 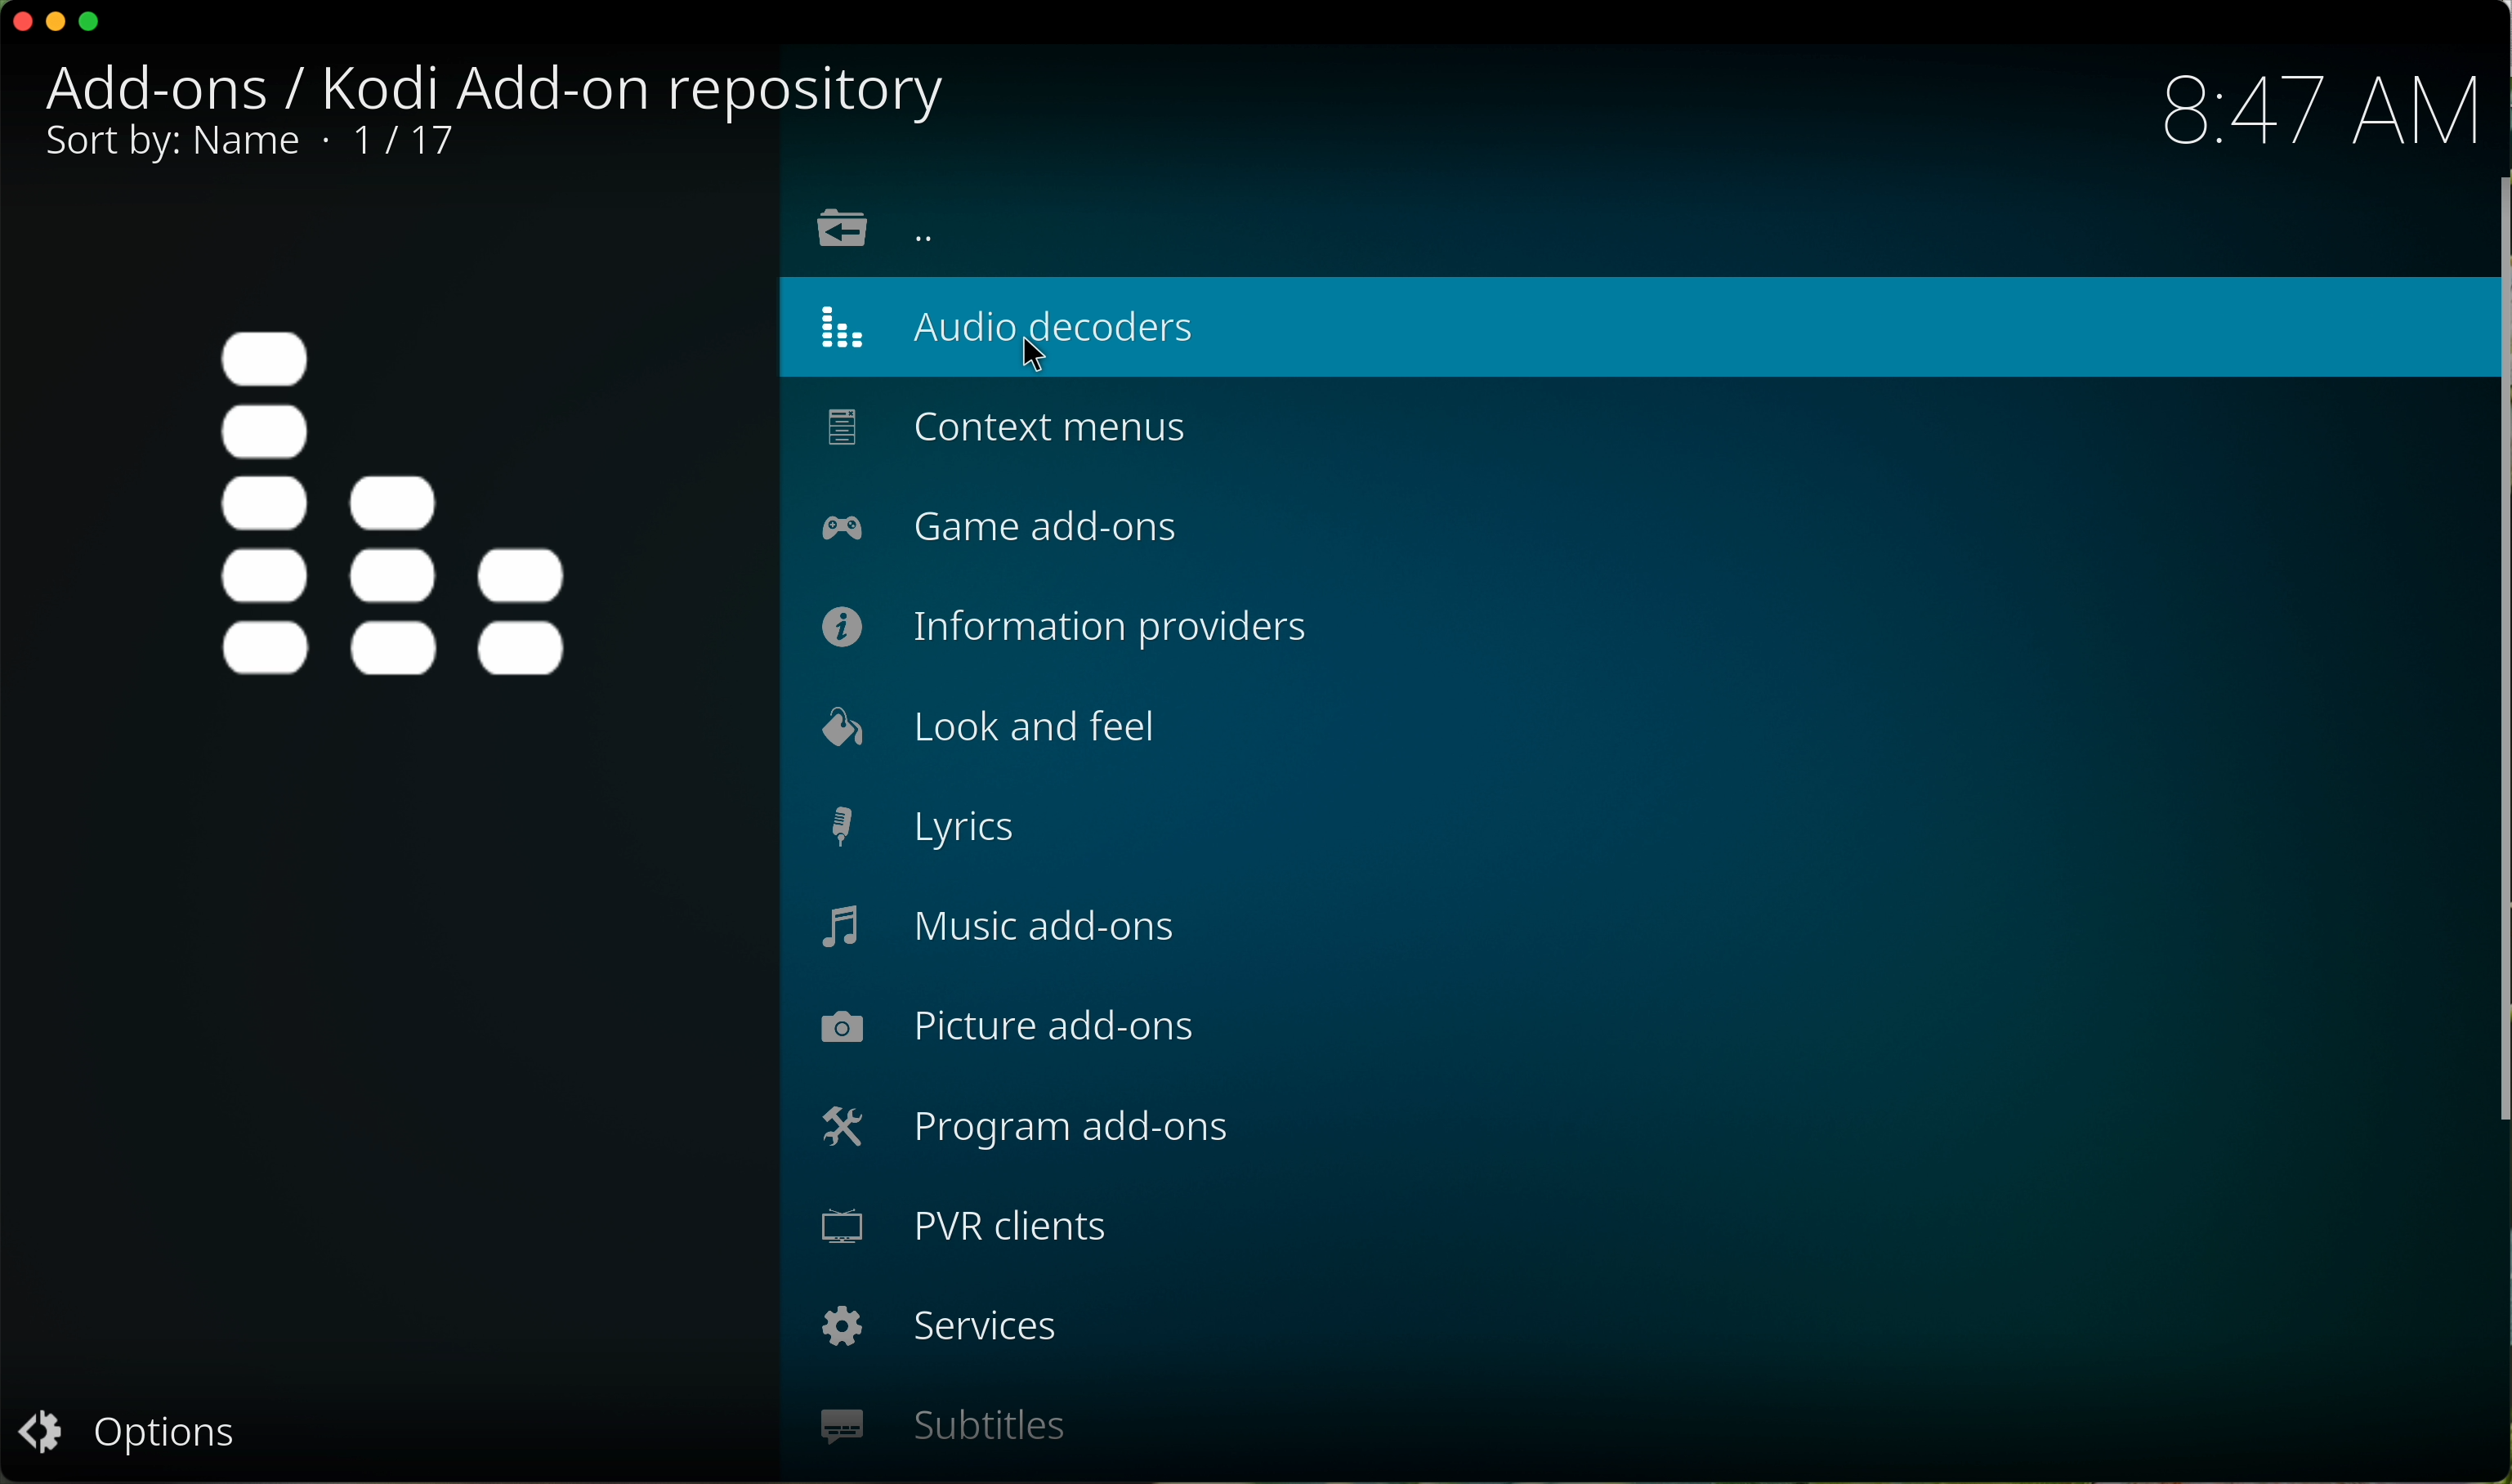 What do you see at coordinates (58, 21) in the screenshot?
I see `minimize` at bounding box center [58, 21].